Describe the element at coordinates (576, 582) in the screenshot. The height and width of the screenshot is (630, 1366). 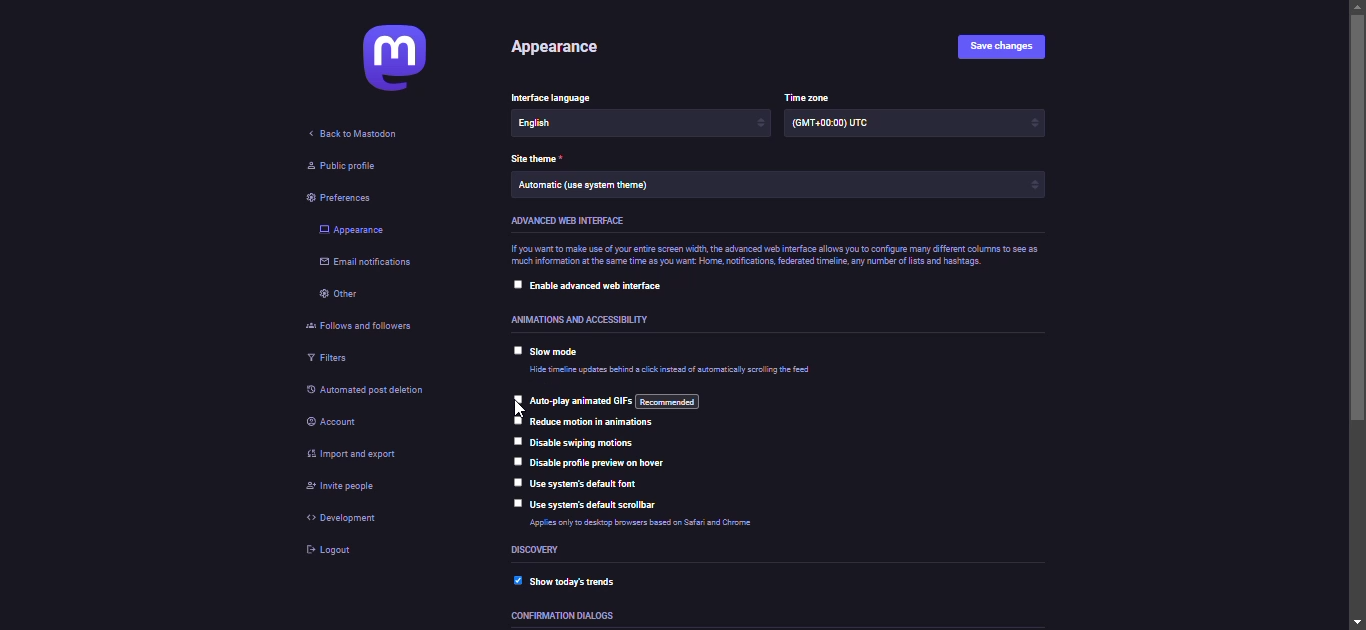
I see `show today's trends` at that location.